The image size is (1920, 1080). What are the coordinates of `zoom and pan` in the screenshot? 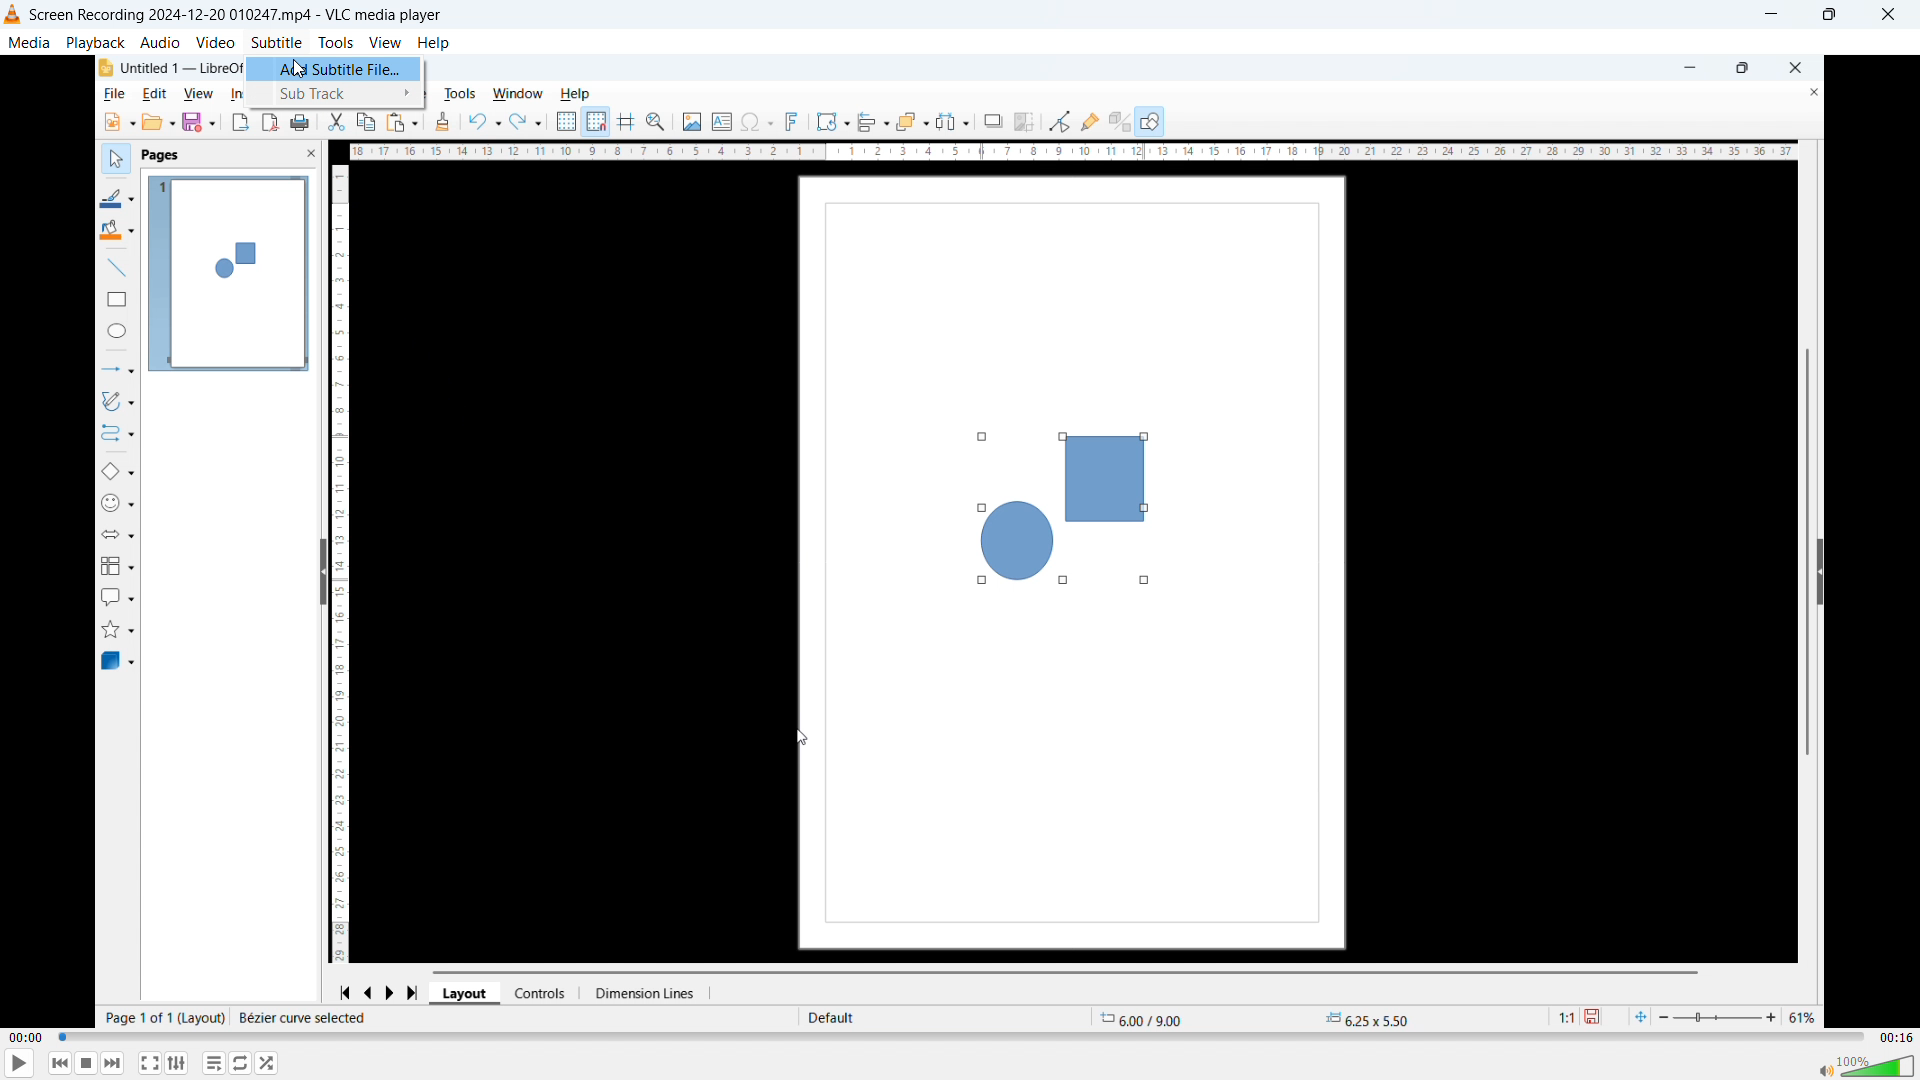 It's located at (659, 123).